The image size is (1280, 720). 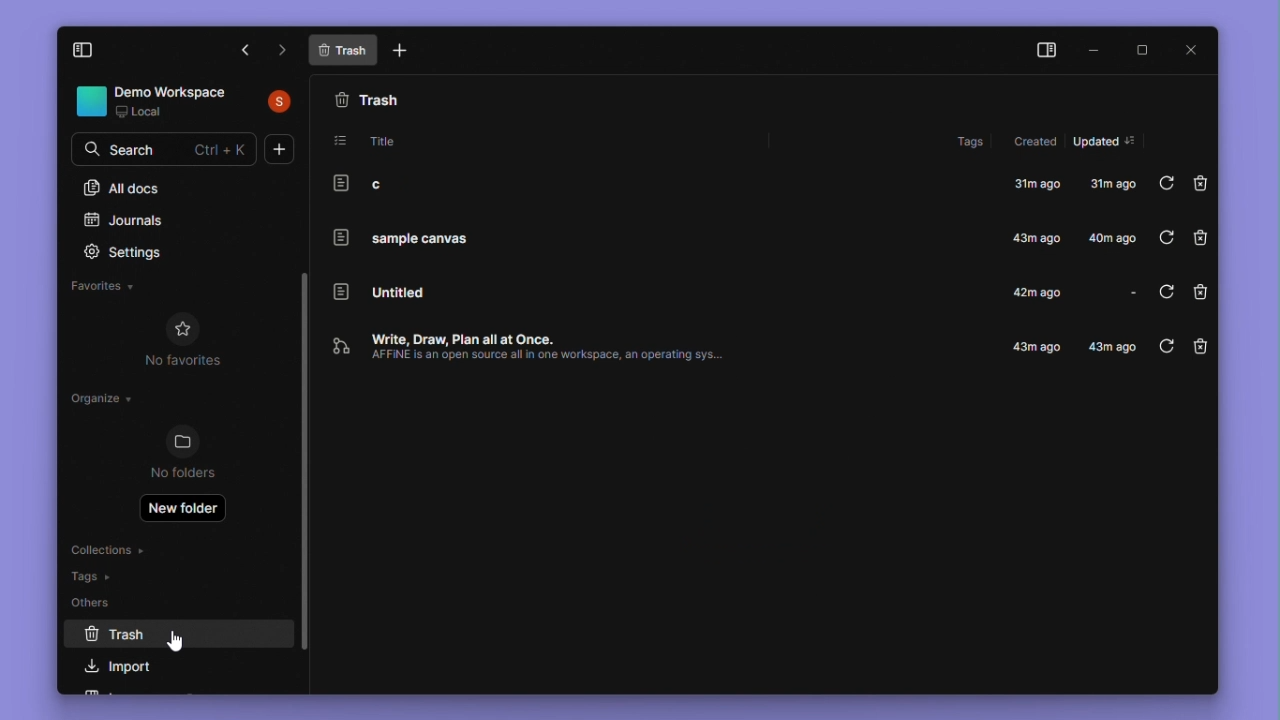 I want to click on trash, so click(x=172, y=637).